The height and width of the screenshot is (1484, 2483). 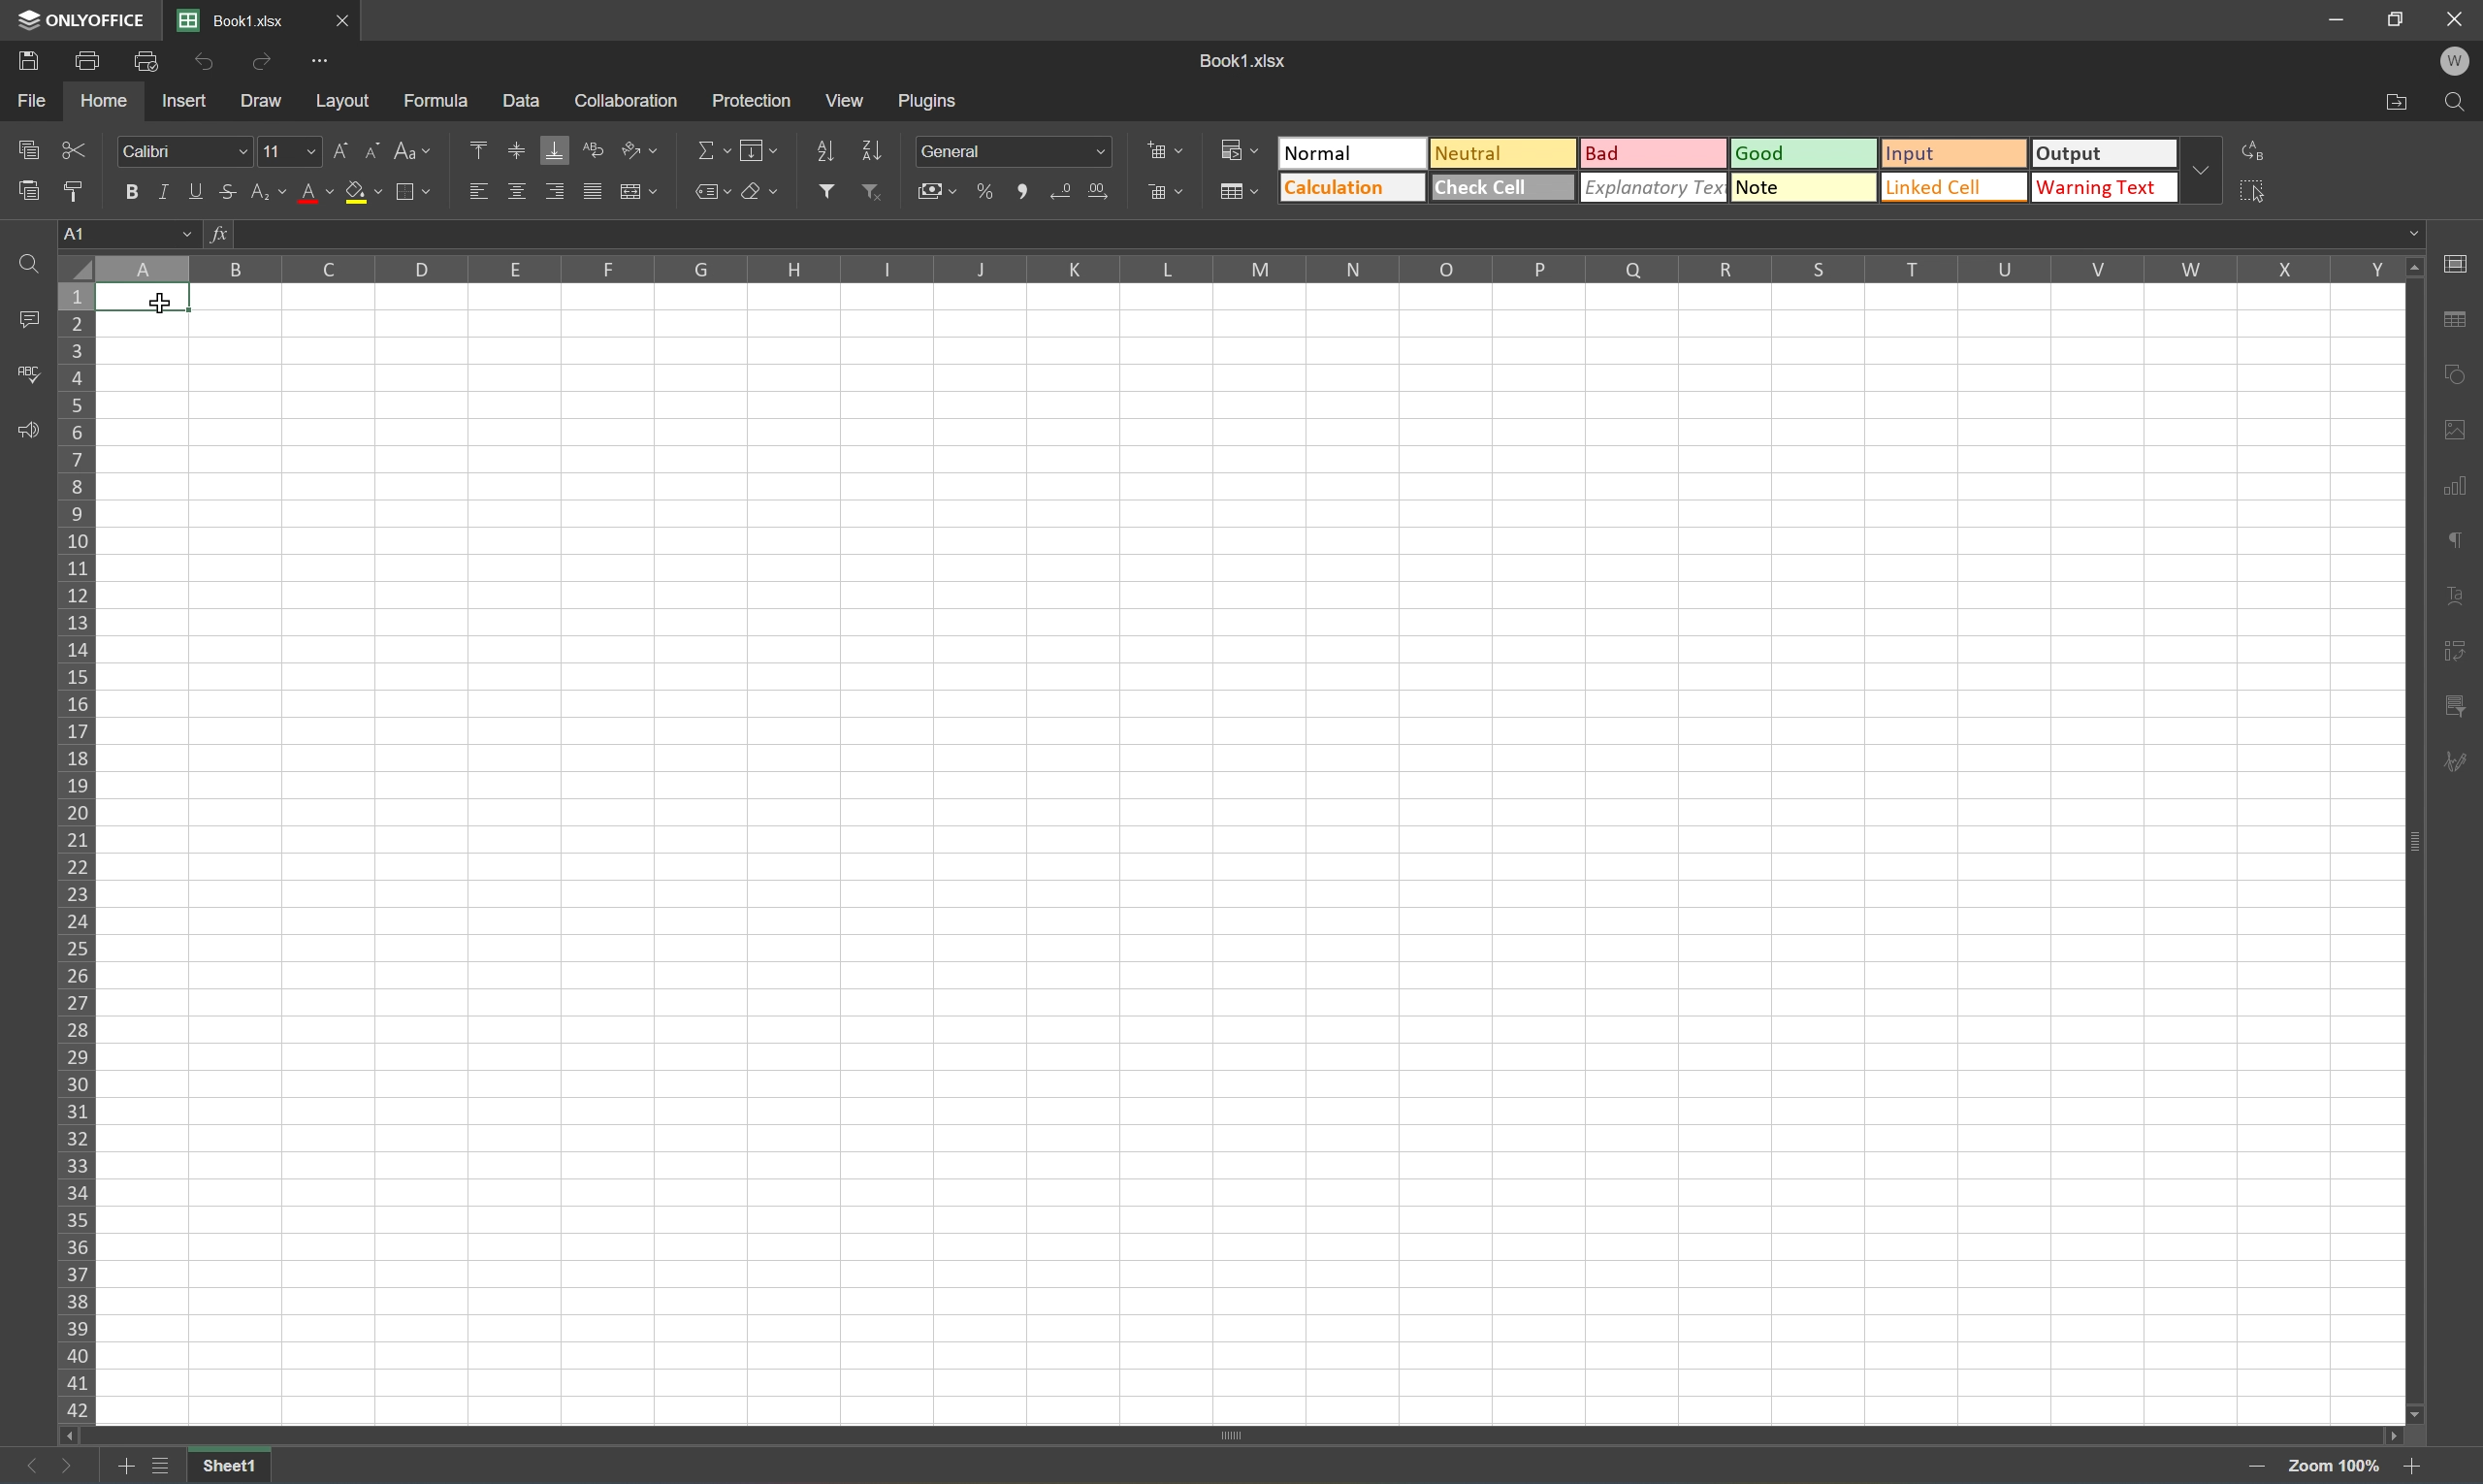 What do you see at coordinates (710, 190) in the screenshot?
I see `Named ranges` at bounding box center [710, 190].